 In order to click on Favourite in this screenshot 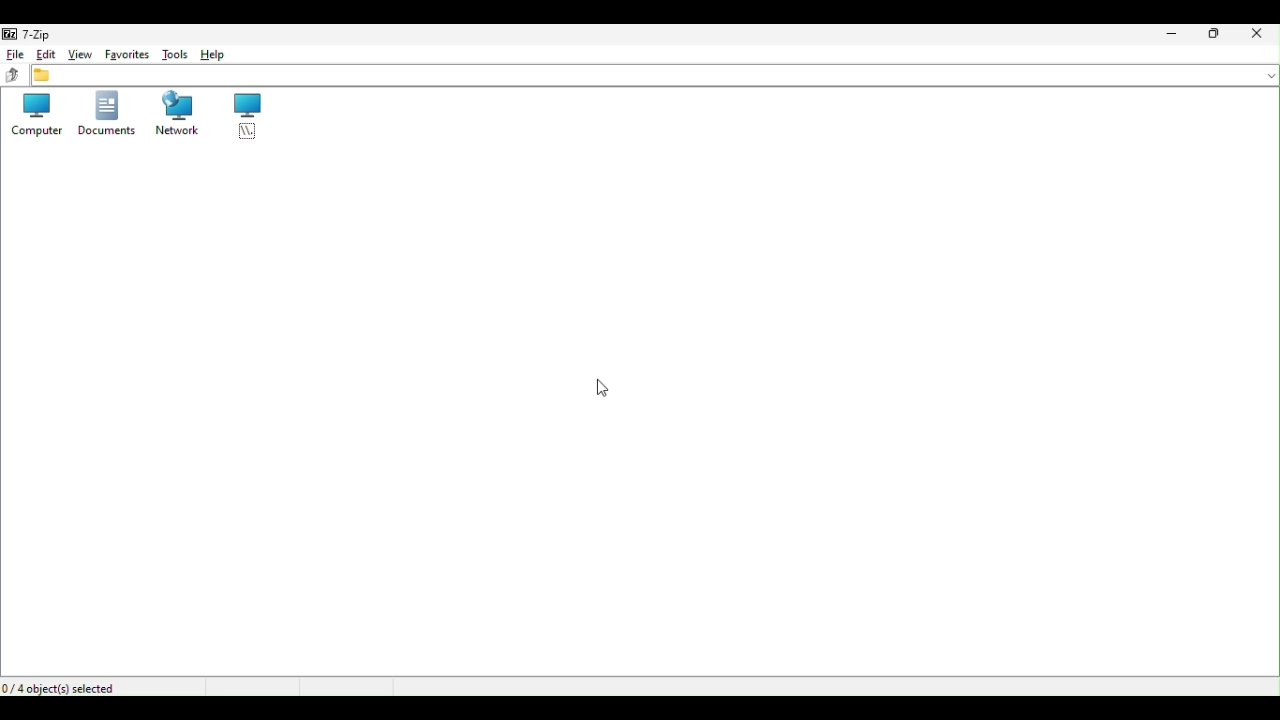, I will do `click(127, 53)`.